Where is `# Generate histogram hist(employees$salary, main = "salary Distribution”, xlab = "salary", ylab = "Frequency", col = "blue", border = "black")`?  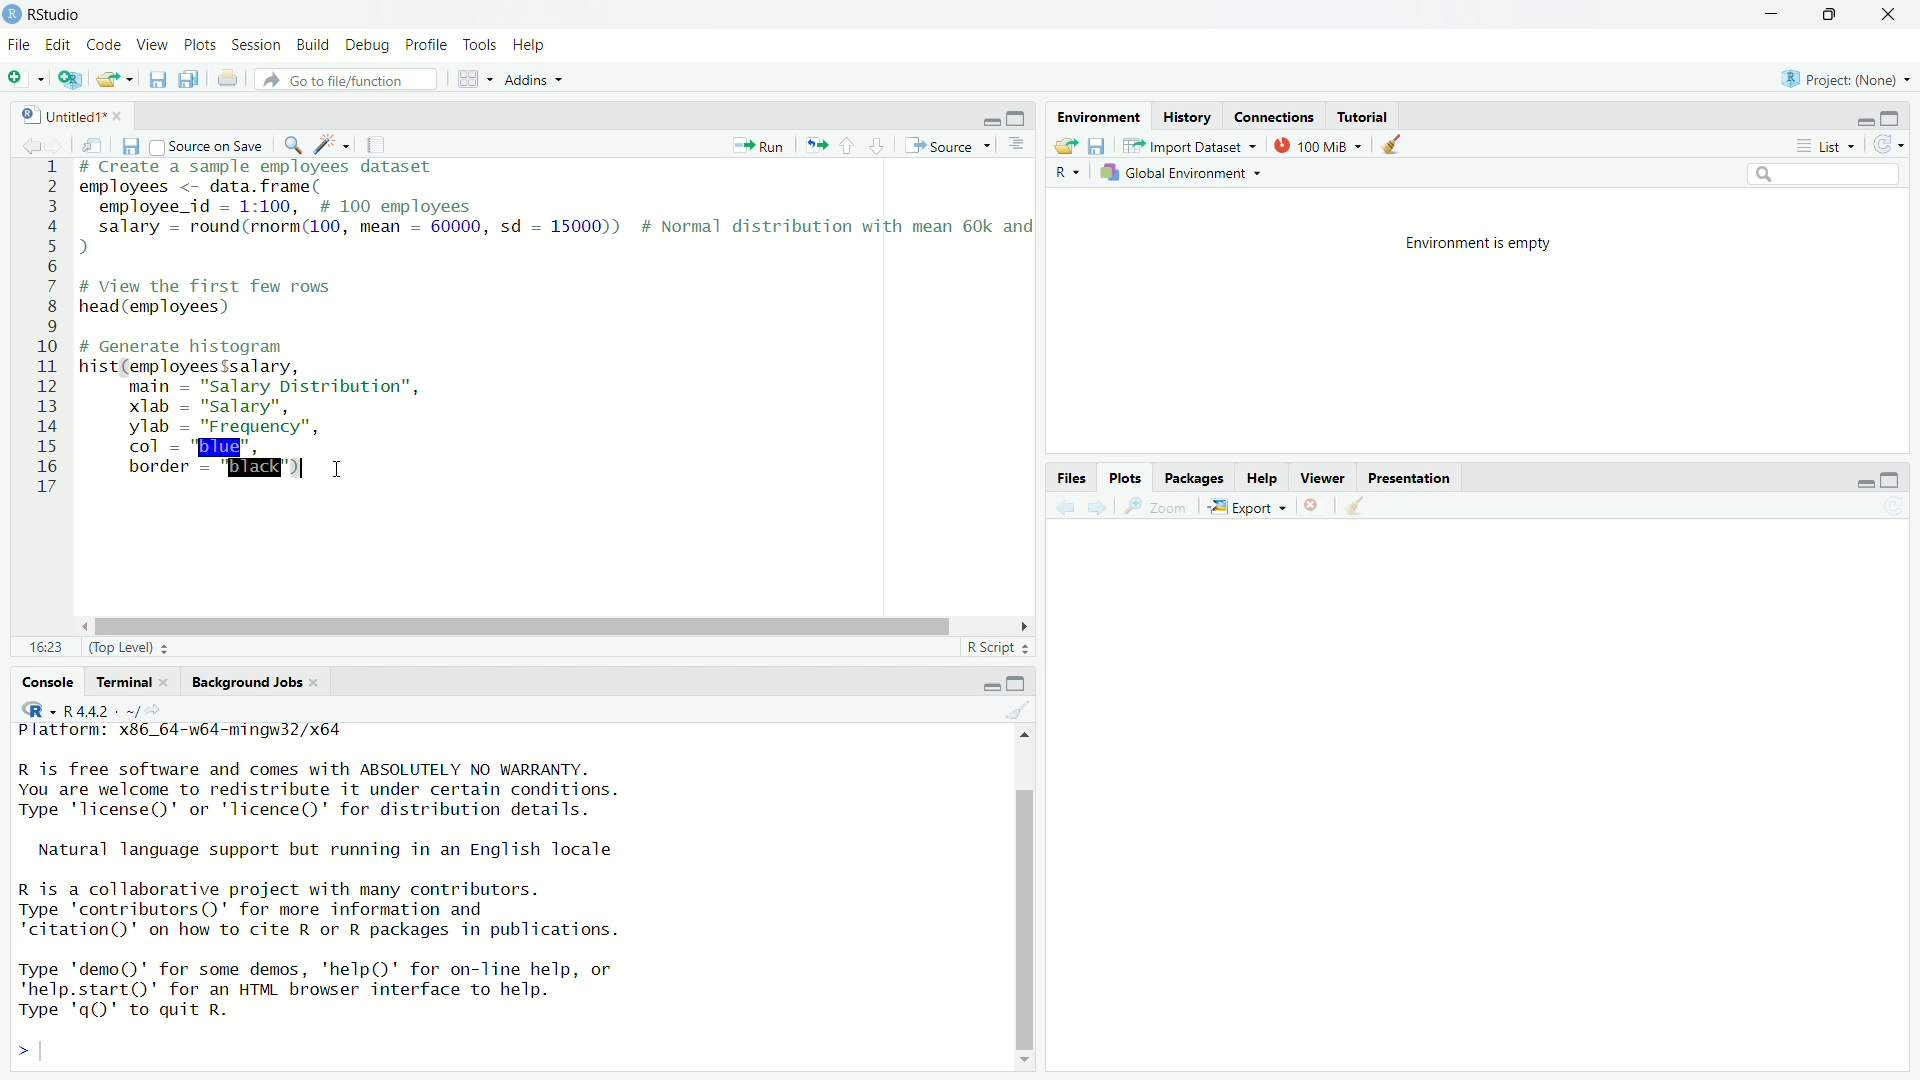 # Generate histogram hist(employees$salary, main = "salary Distribution”, xlab = "salary", ylab = "Frequency", col = "blue", border = "black") is located at coordinates (260, 413).